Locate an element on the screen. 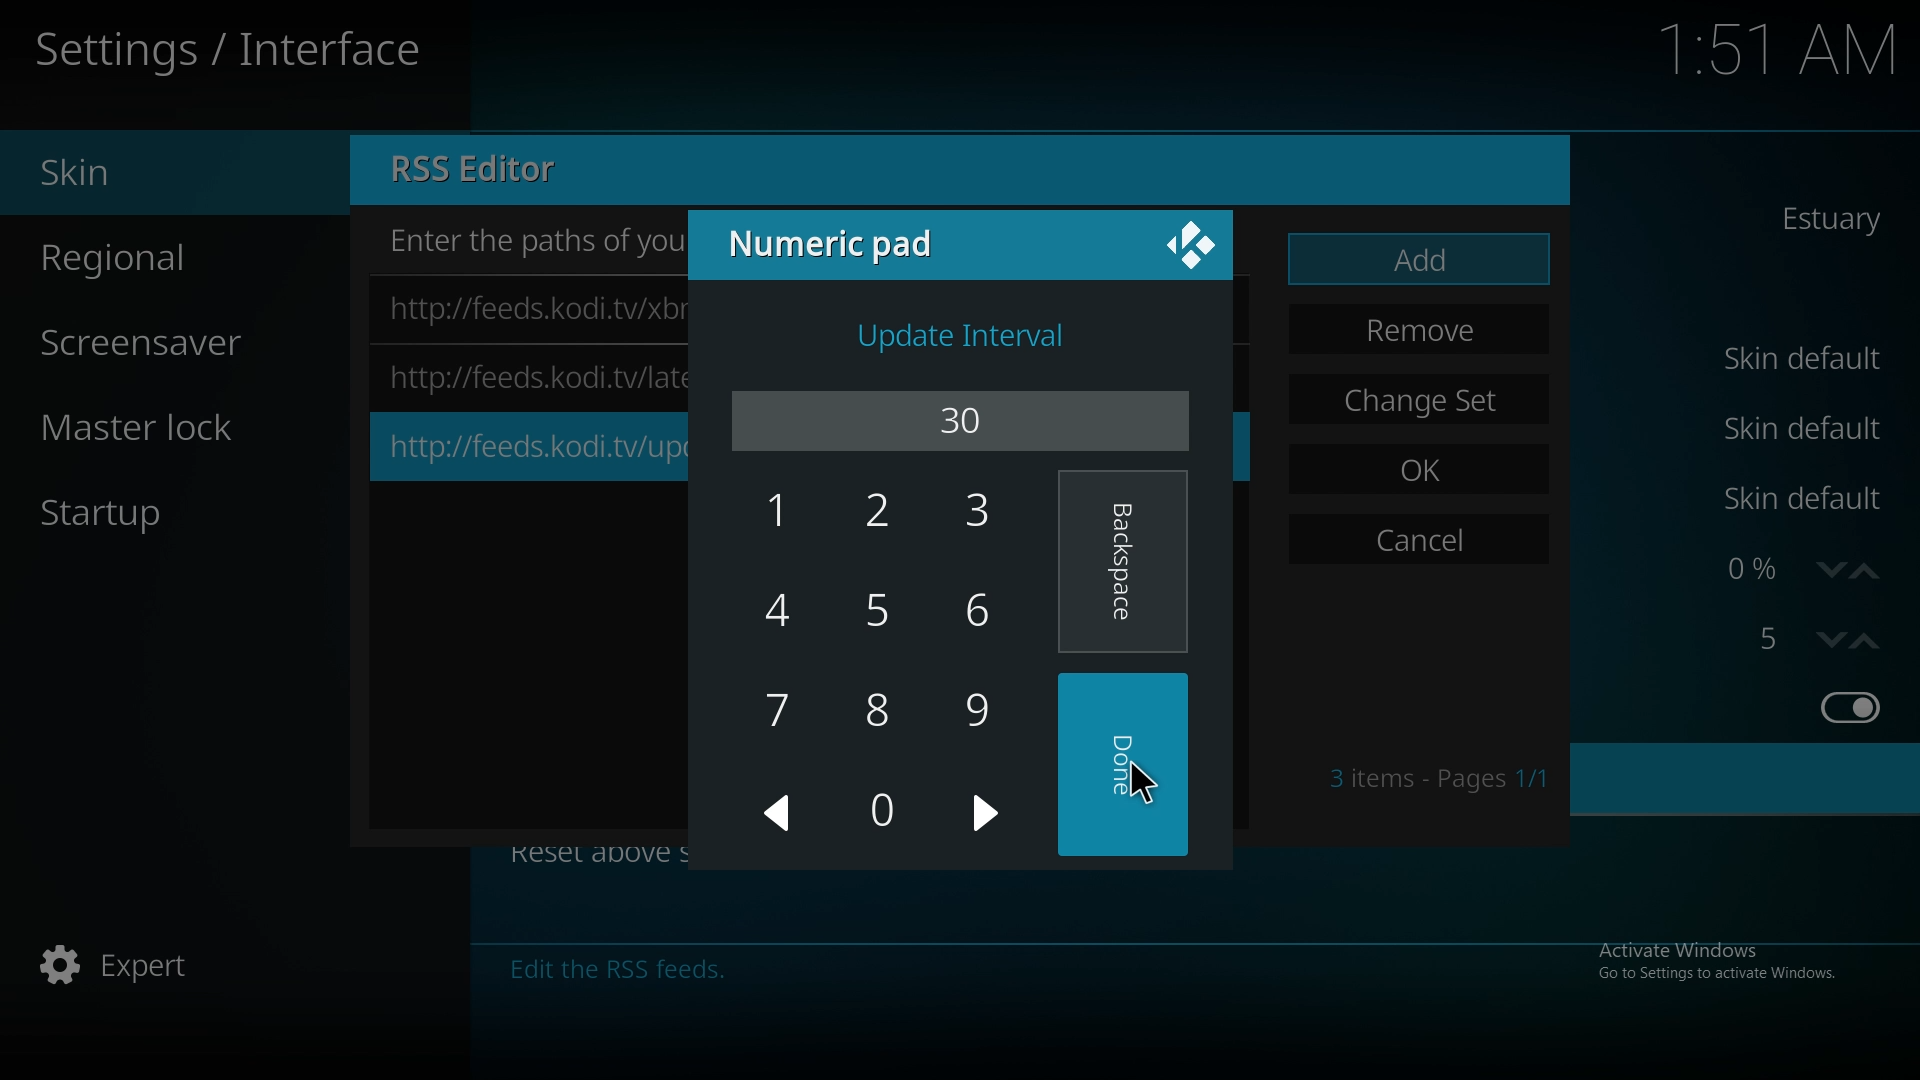 The height and width of the screenshot is (1080, 1920). https://feeds.kodi.tv/xb is located at coordinates (528, 308).